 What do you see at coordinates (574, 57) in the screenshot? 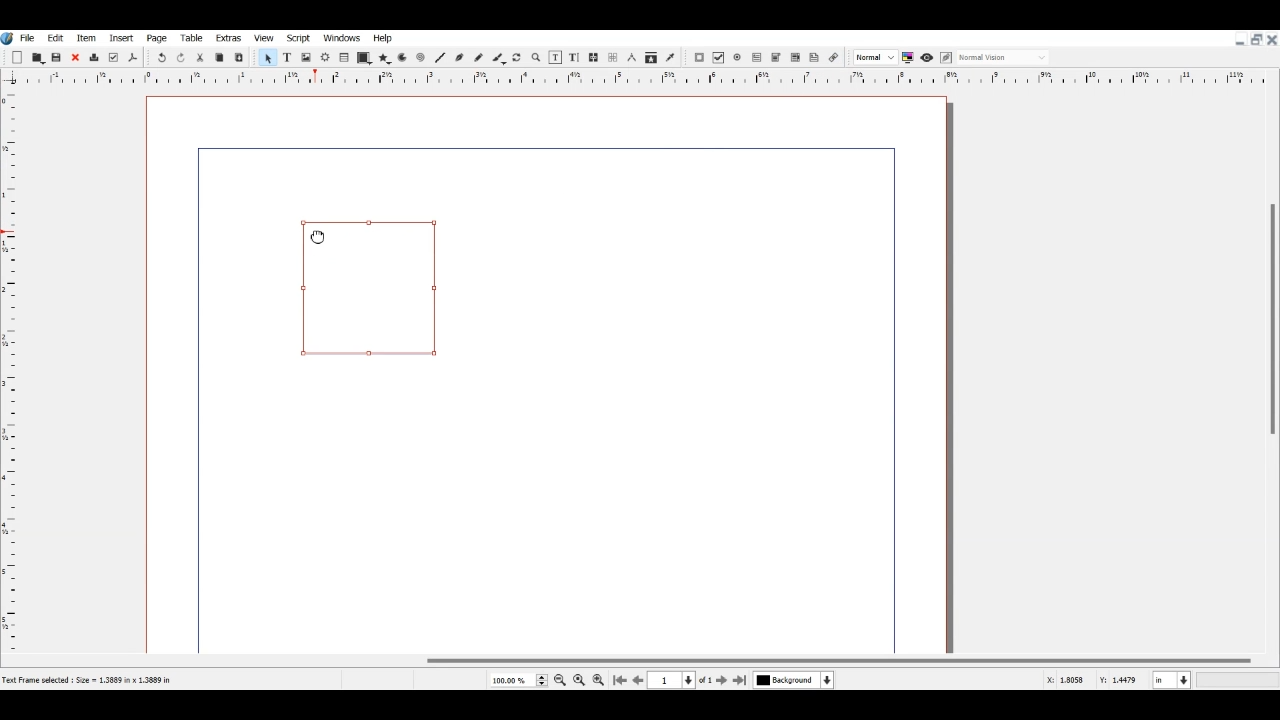
I see `Edit Text` at bounding box center [574, 57].